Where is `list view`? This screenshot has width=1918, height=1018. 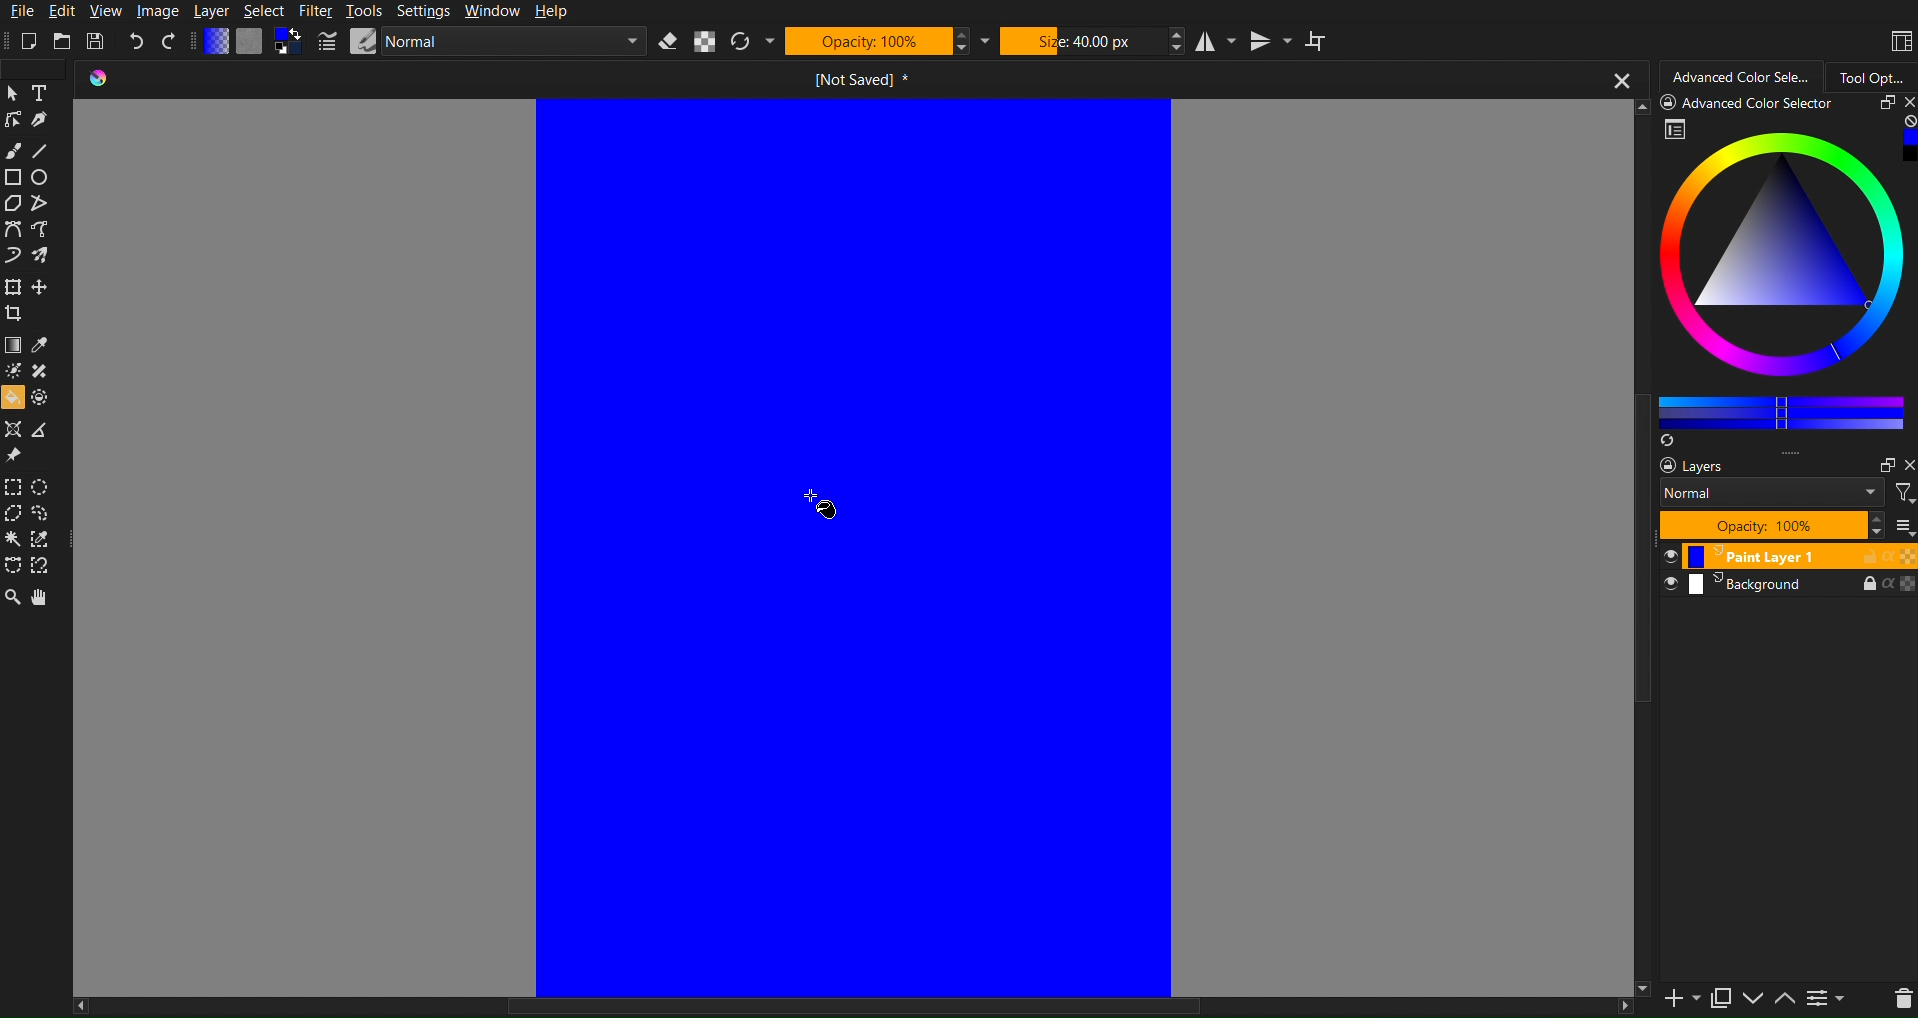 list view is located at coordinates (1903, 525).